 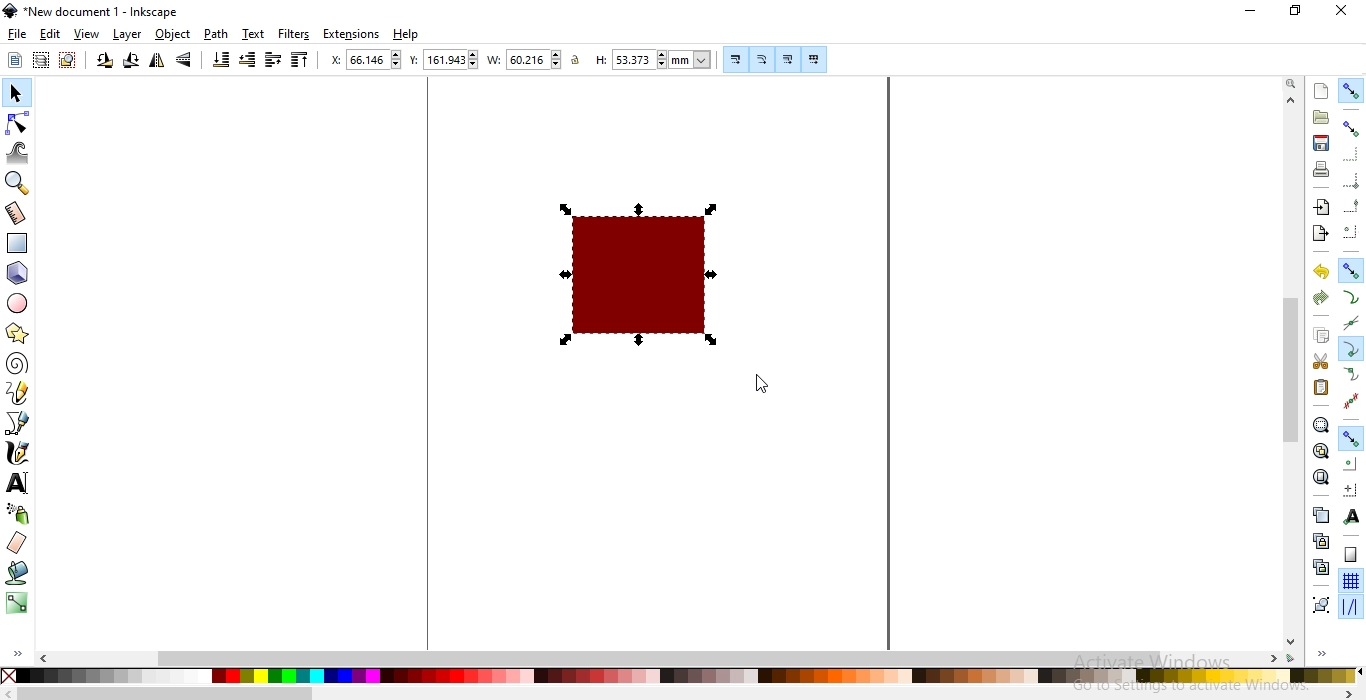 What do you see at coordinates (157, 63) in the screenshot?
I see `flip horizontally` at bounding box center [157, 63].